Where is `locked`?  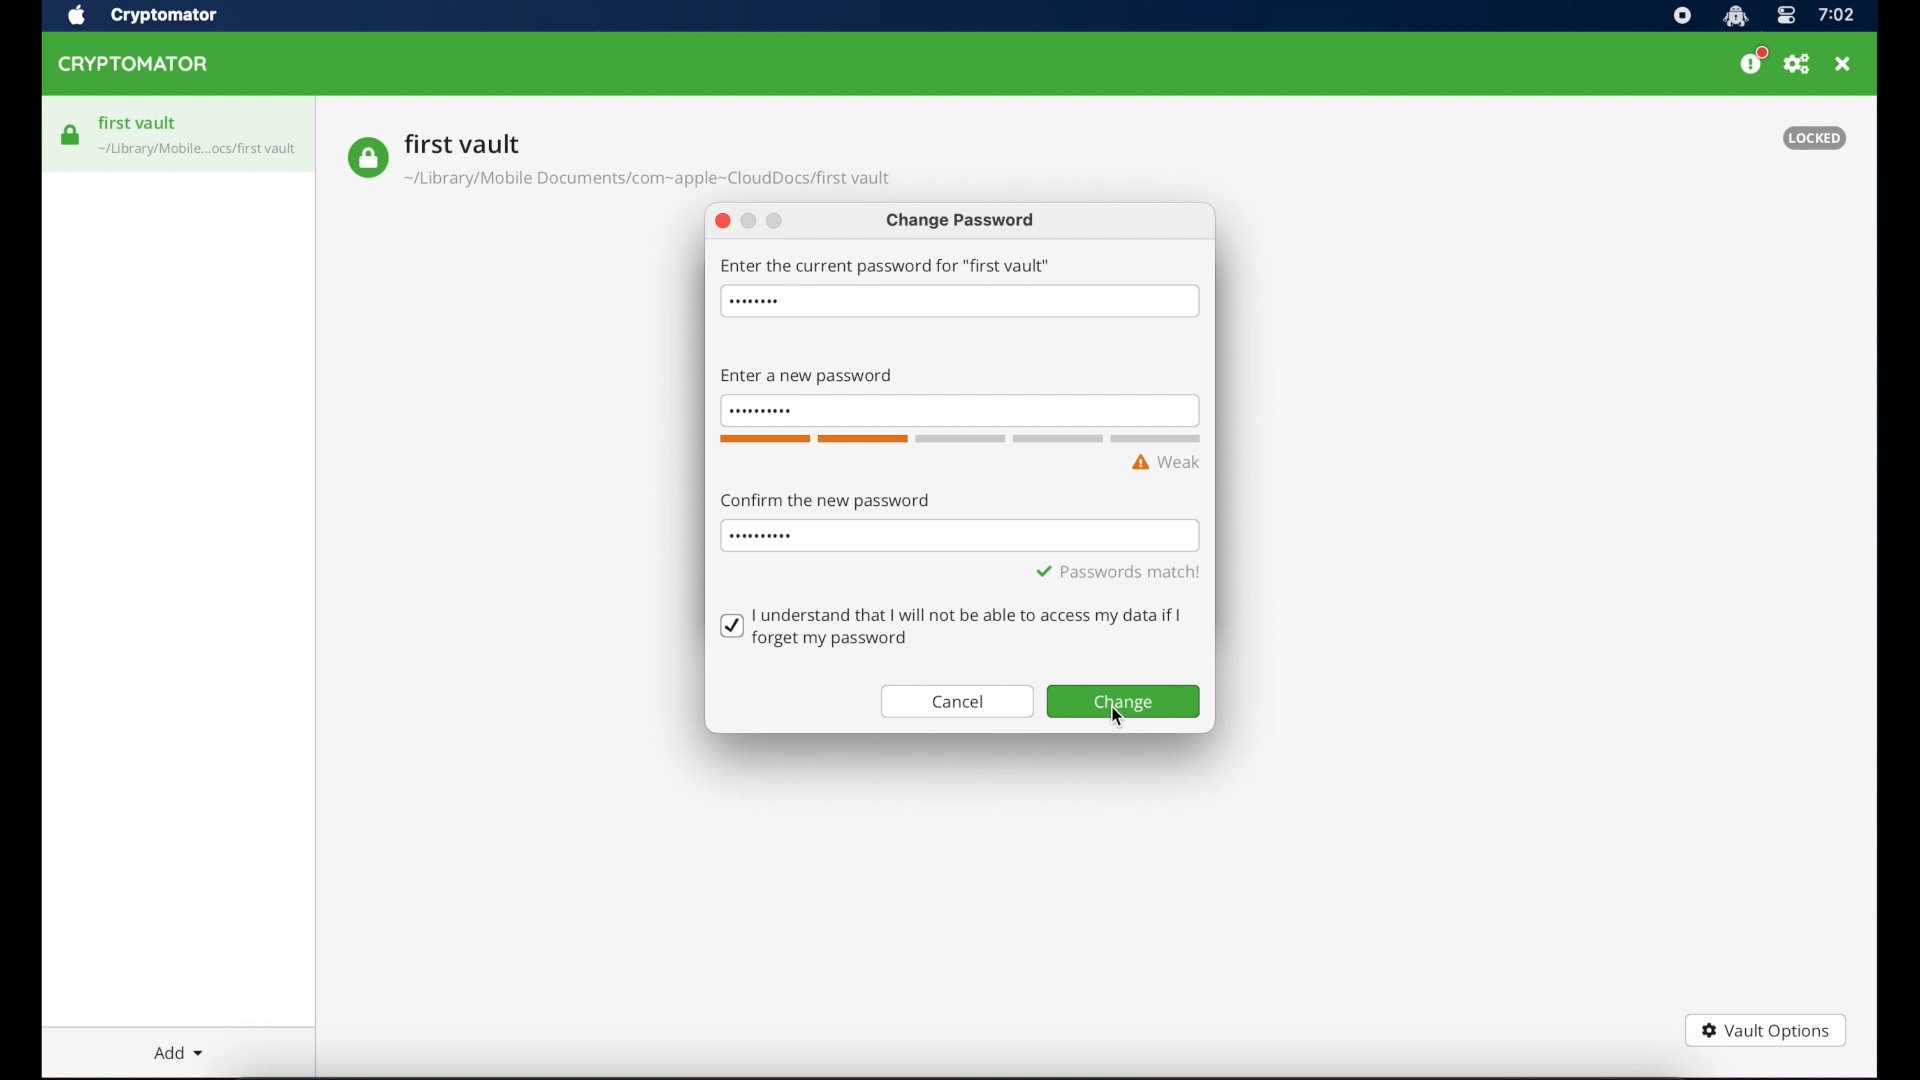 locked is located at coordinates (1814, 138).